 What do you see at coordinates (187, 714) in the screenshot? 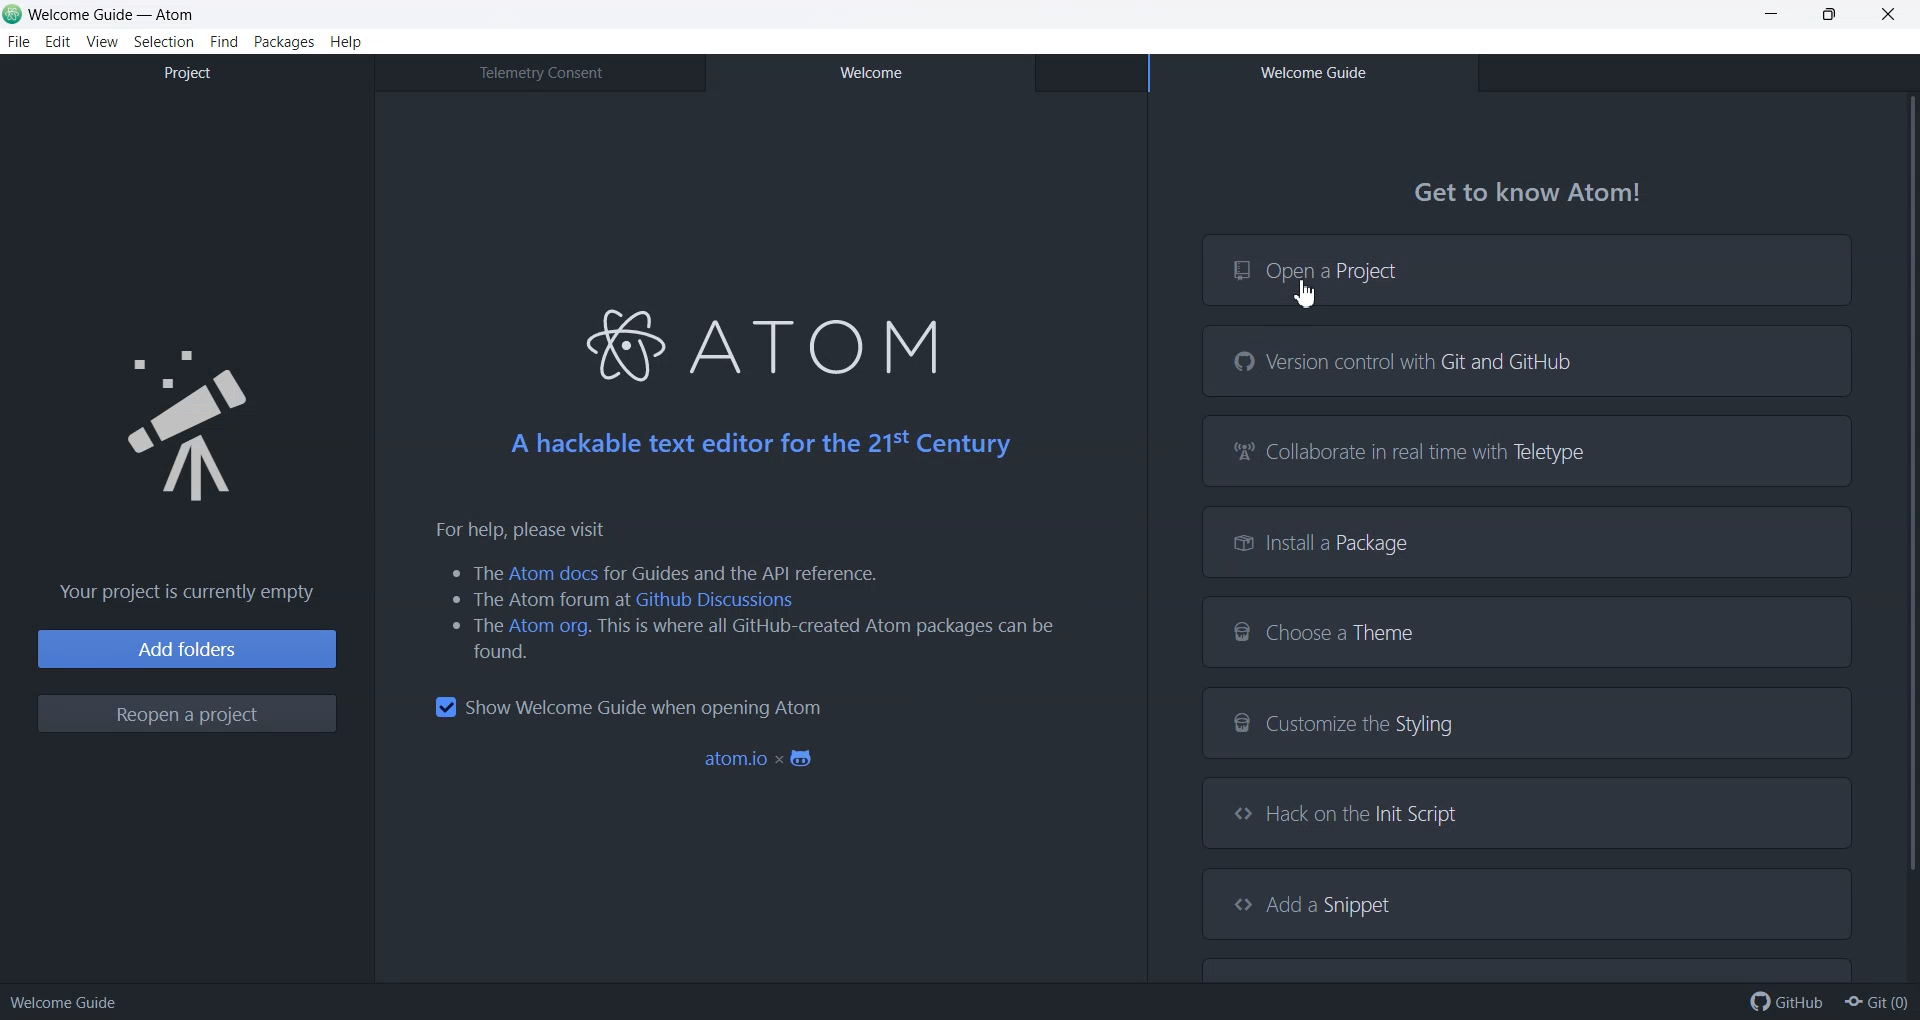
I see `Reopen a project` at bounding box center [187, 714].